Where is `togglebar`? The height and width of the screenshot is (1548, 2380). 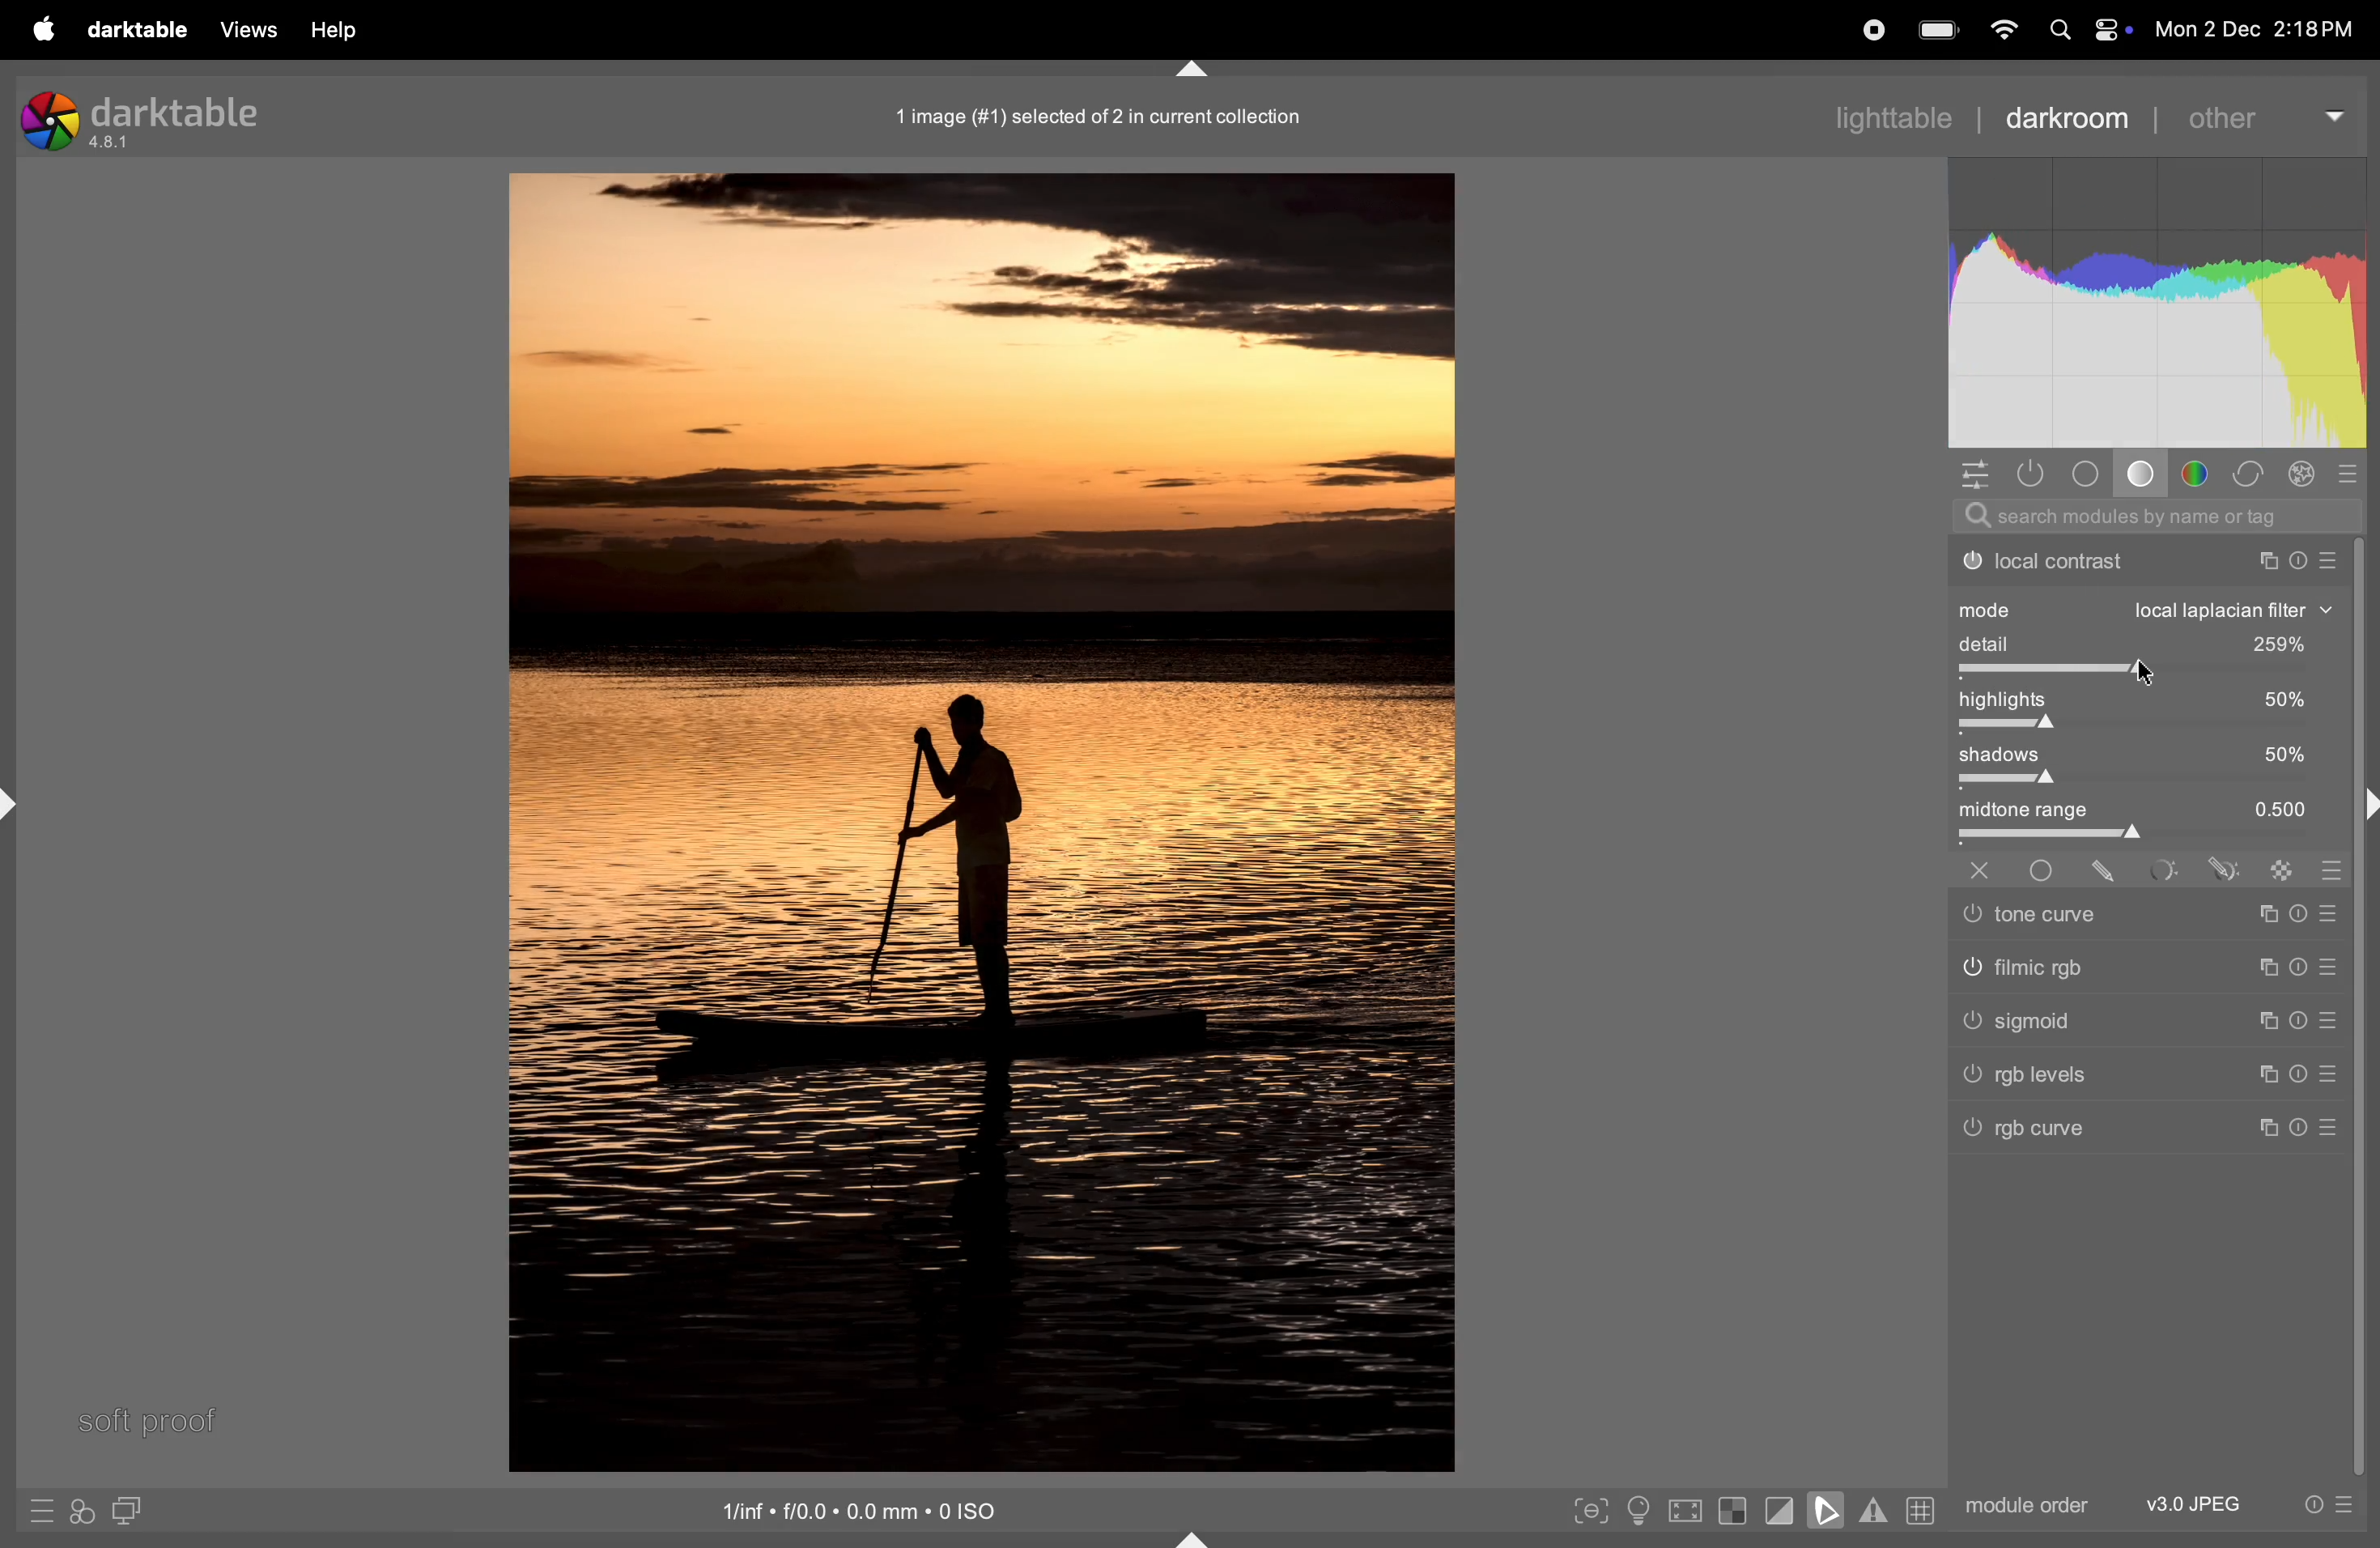
togglebar is located at coordinates (2148, 670).